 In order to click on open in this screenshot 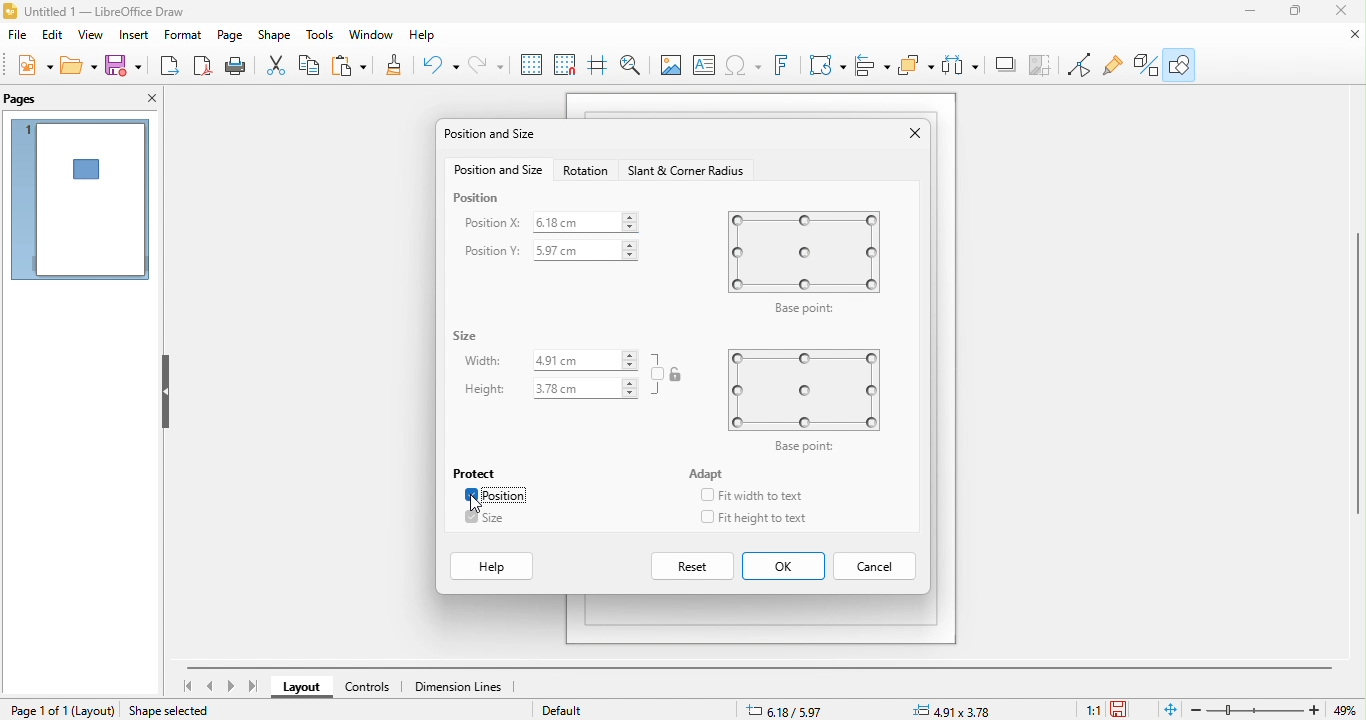, I will do `click(79, 64)`.